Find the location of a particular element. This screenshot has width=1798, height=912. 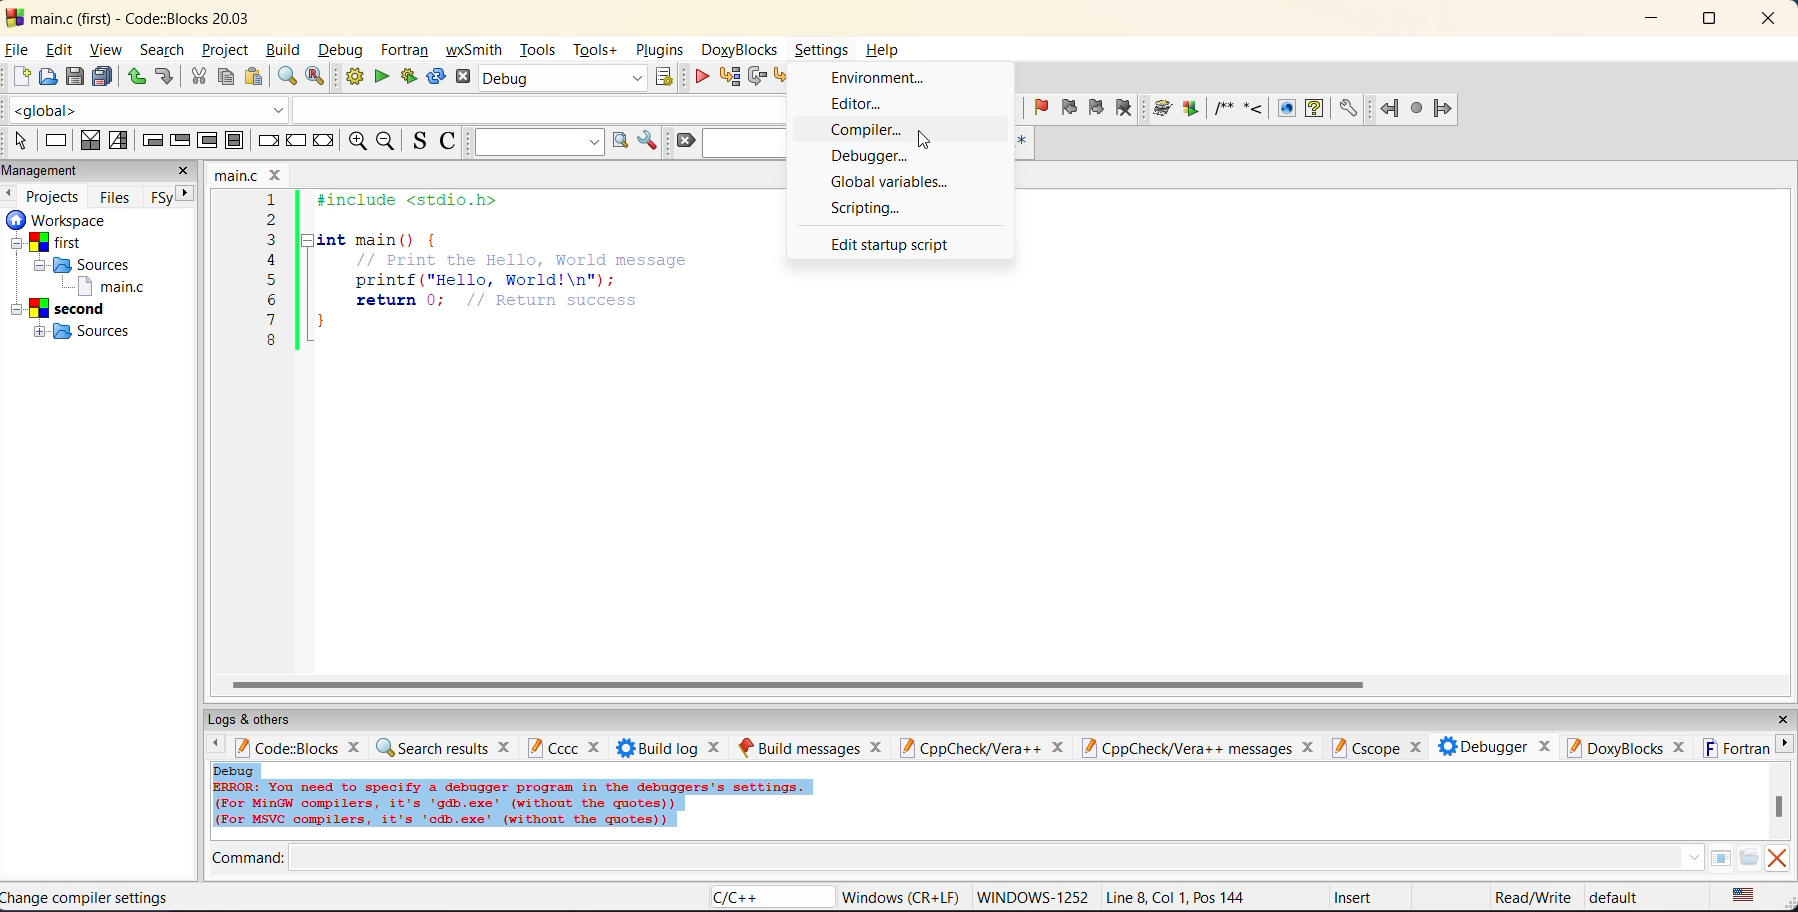

redo is located at coordinates (165, 76).